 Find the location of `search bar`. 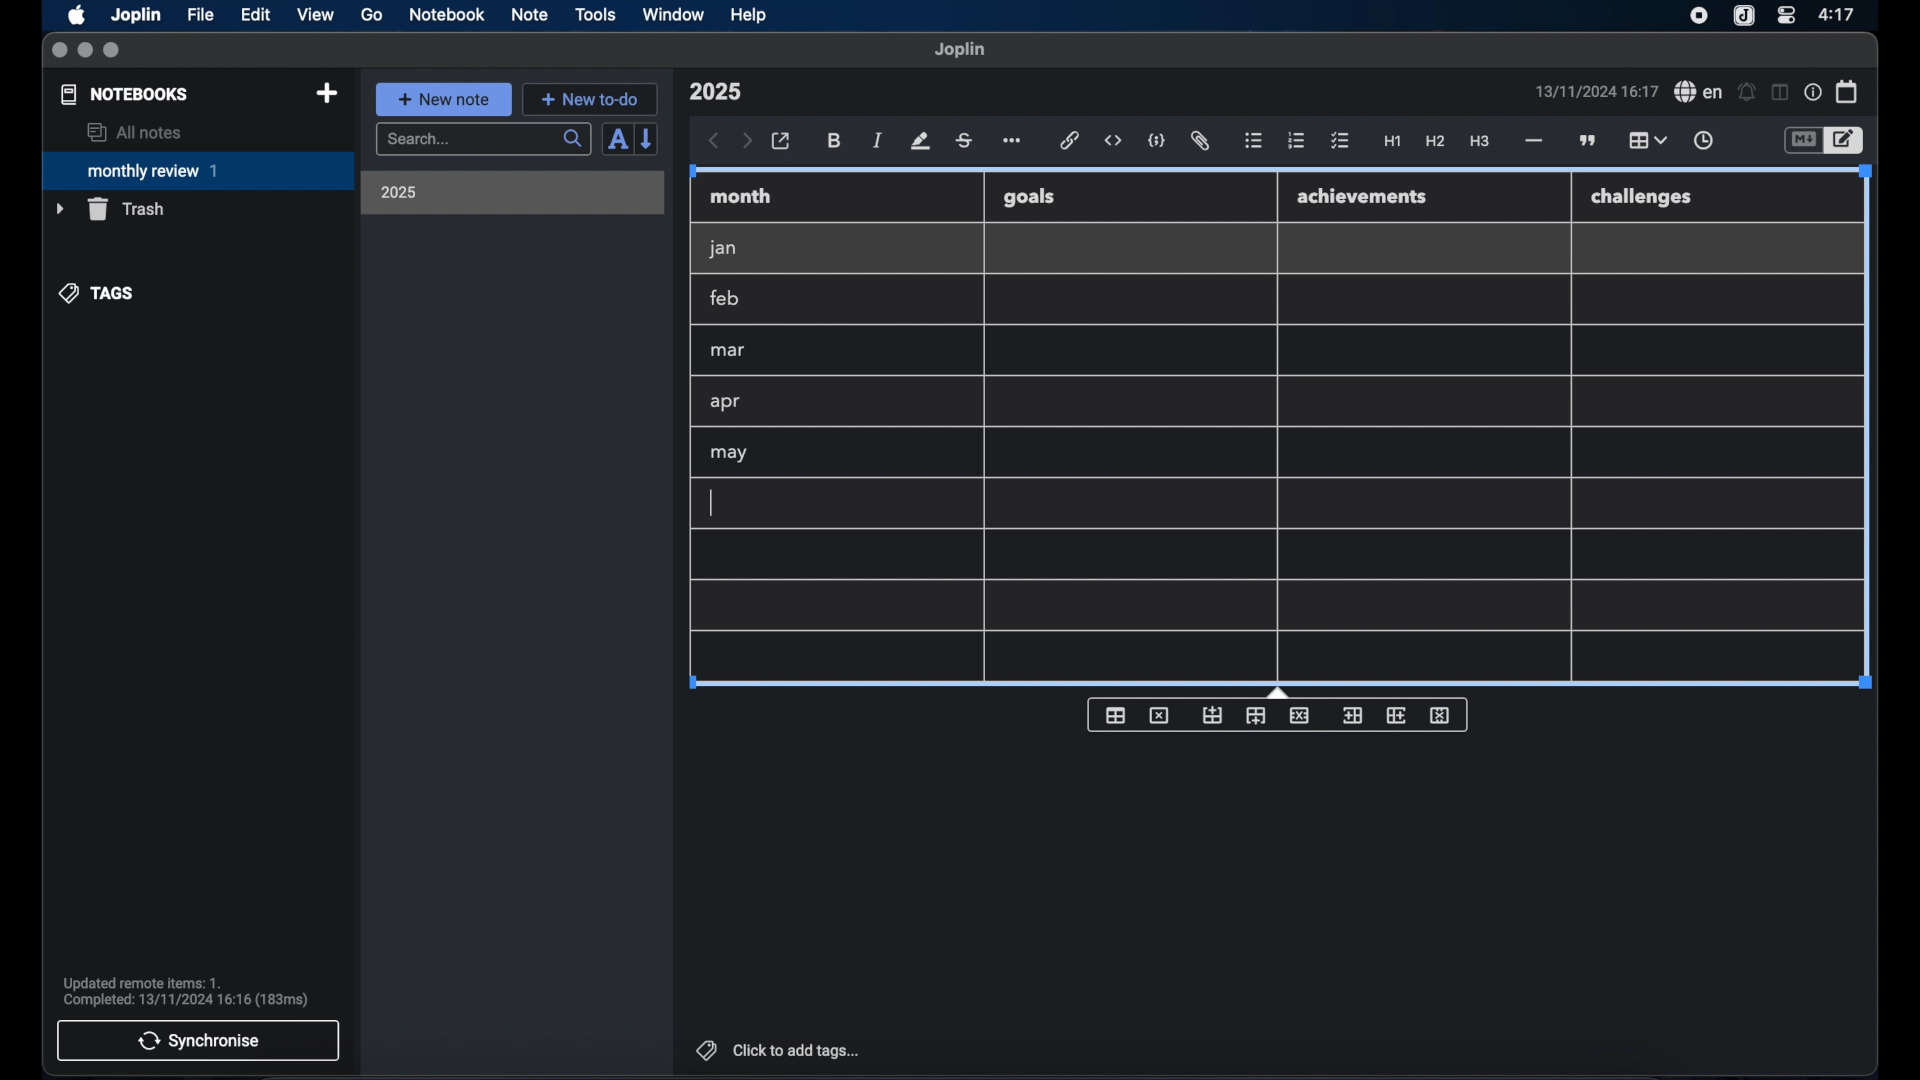

search bar is located at coordinates (483, 141).